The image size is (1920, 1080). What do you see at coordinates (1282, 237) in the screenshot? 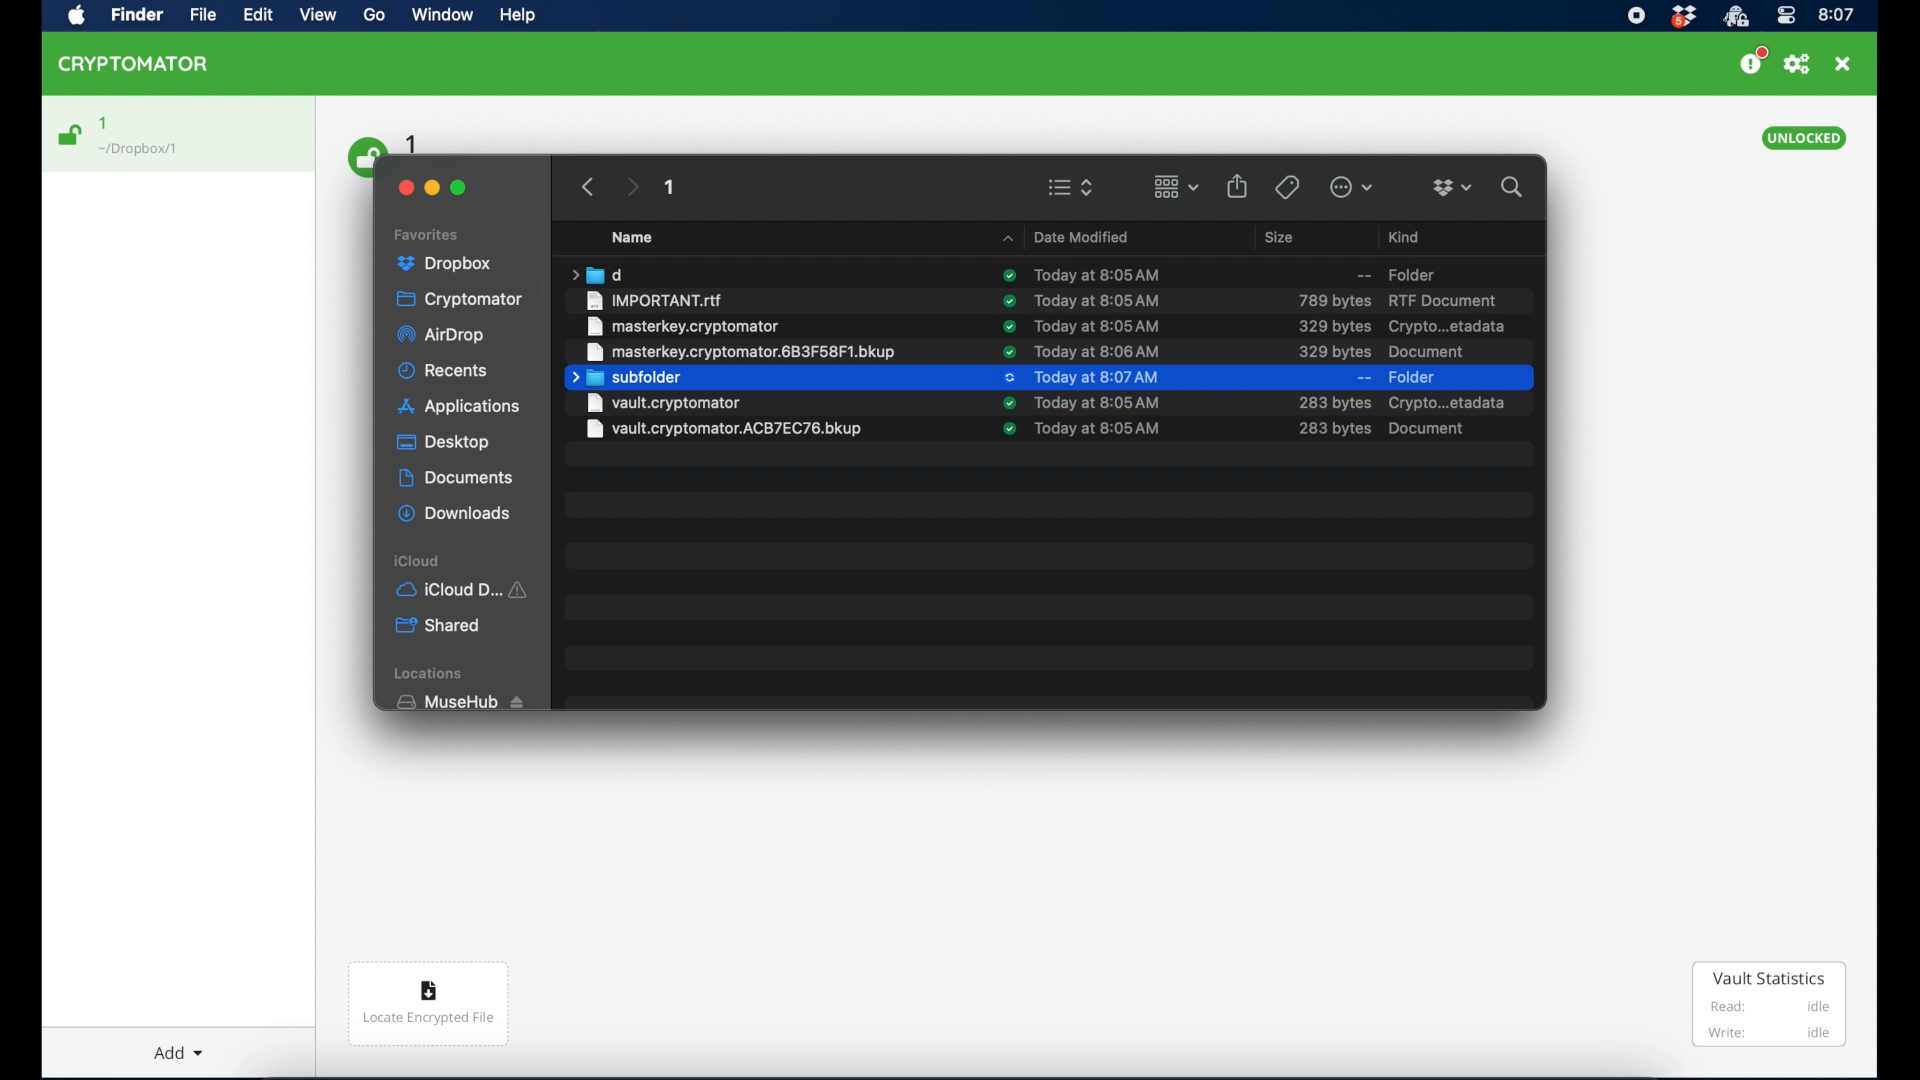
I see `size` at bounding box center [1282, 237].